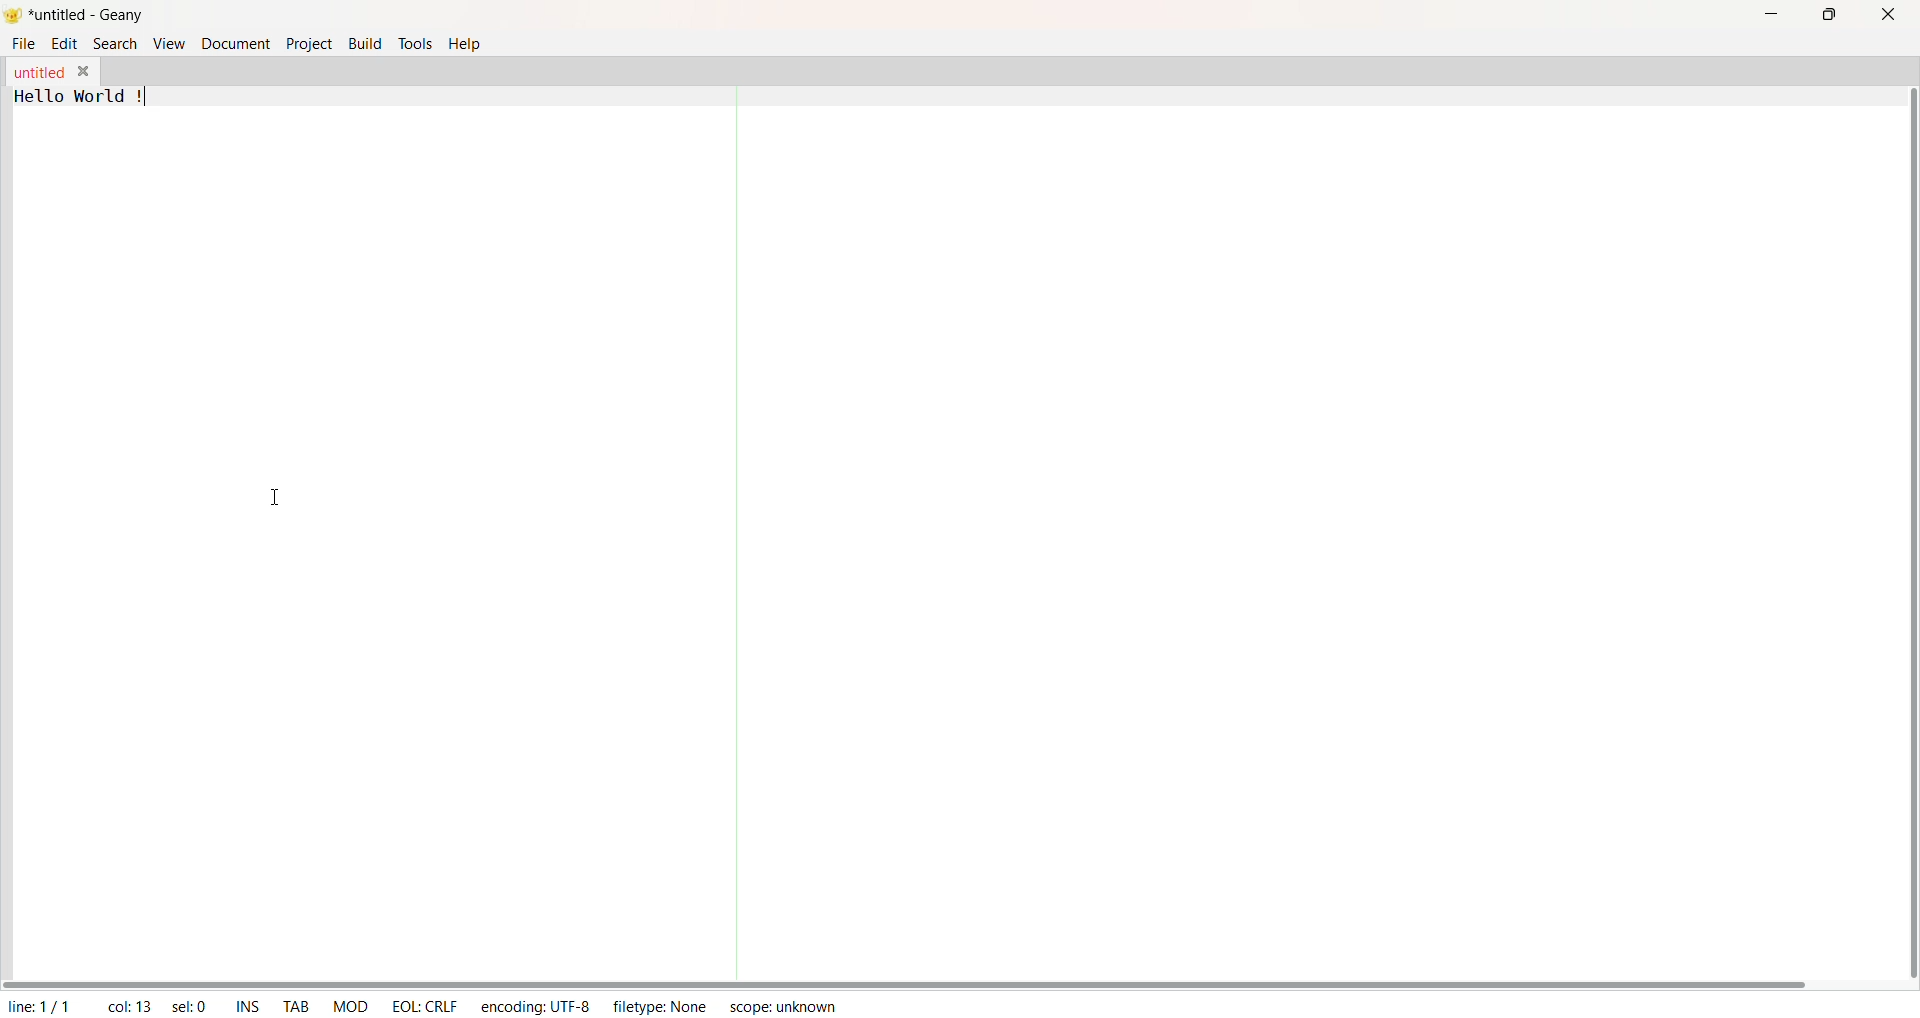 The image size is (1920, 1018). What do you see at coordinates (125, 1003) in the screenshot?
I see `Col: 13` at bounding box center [125, 1003].